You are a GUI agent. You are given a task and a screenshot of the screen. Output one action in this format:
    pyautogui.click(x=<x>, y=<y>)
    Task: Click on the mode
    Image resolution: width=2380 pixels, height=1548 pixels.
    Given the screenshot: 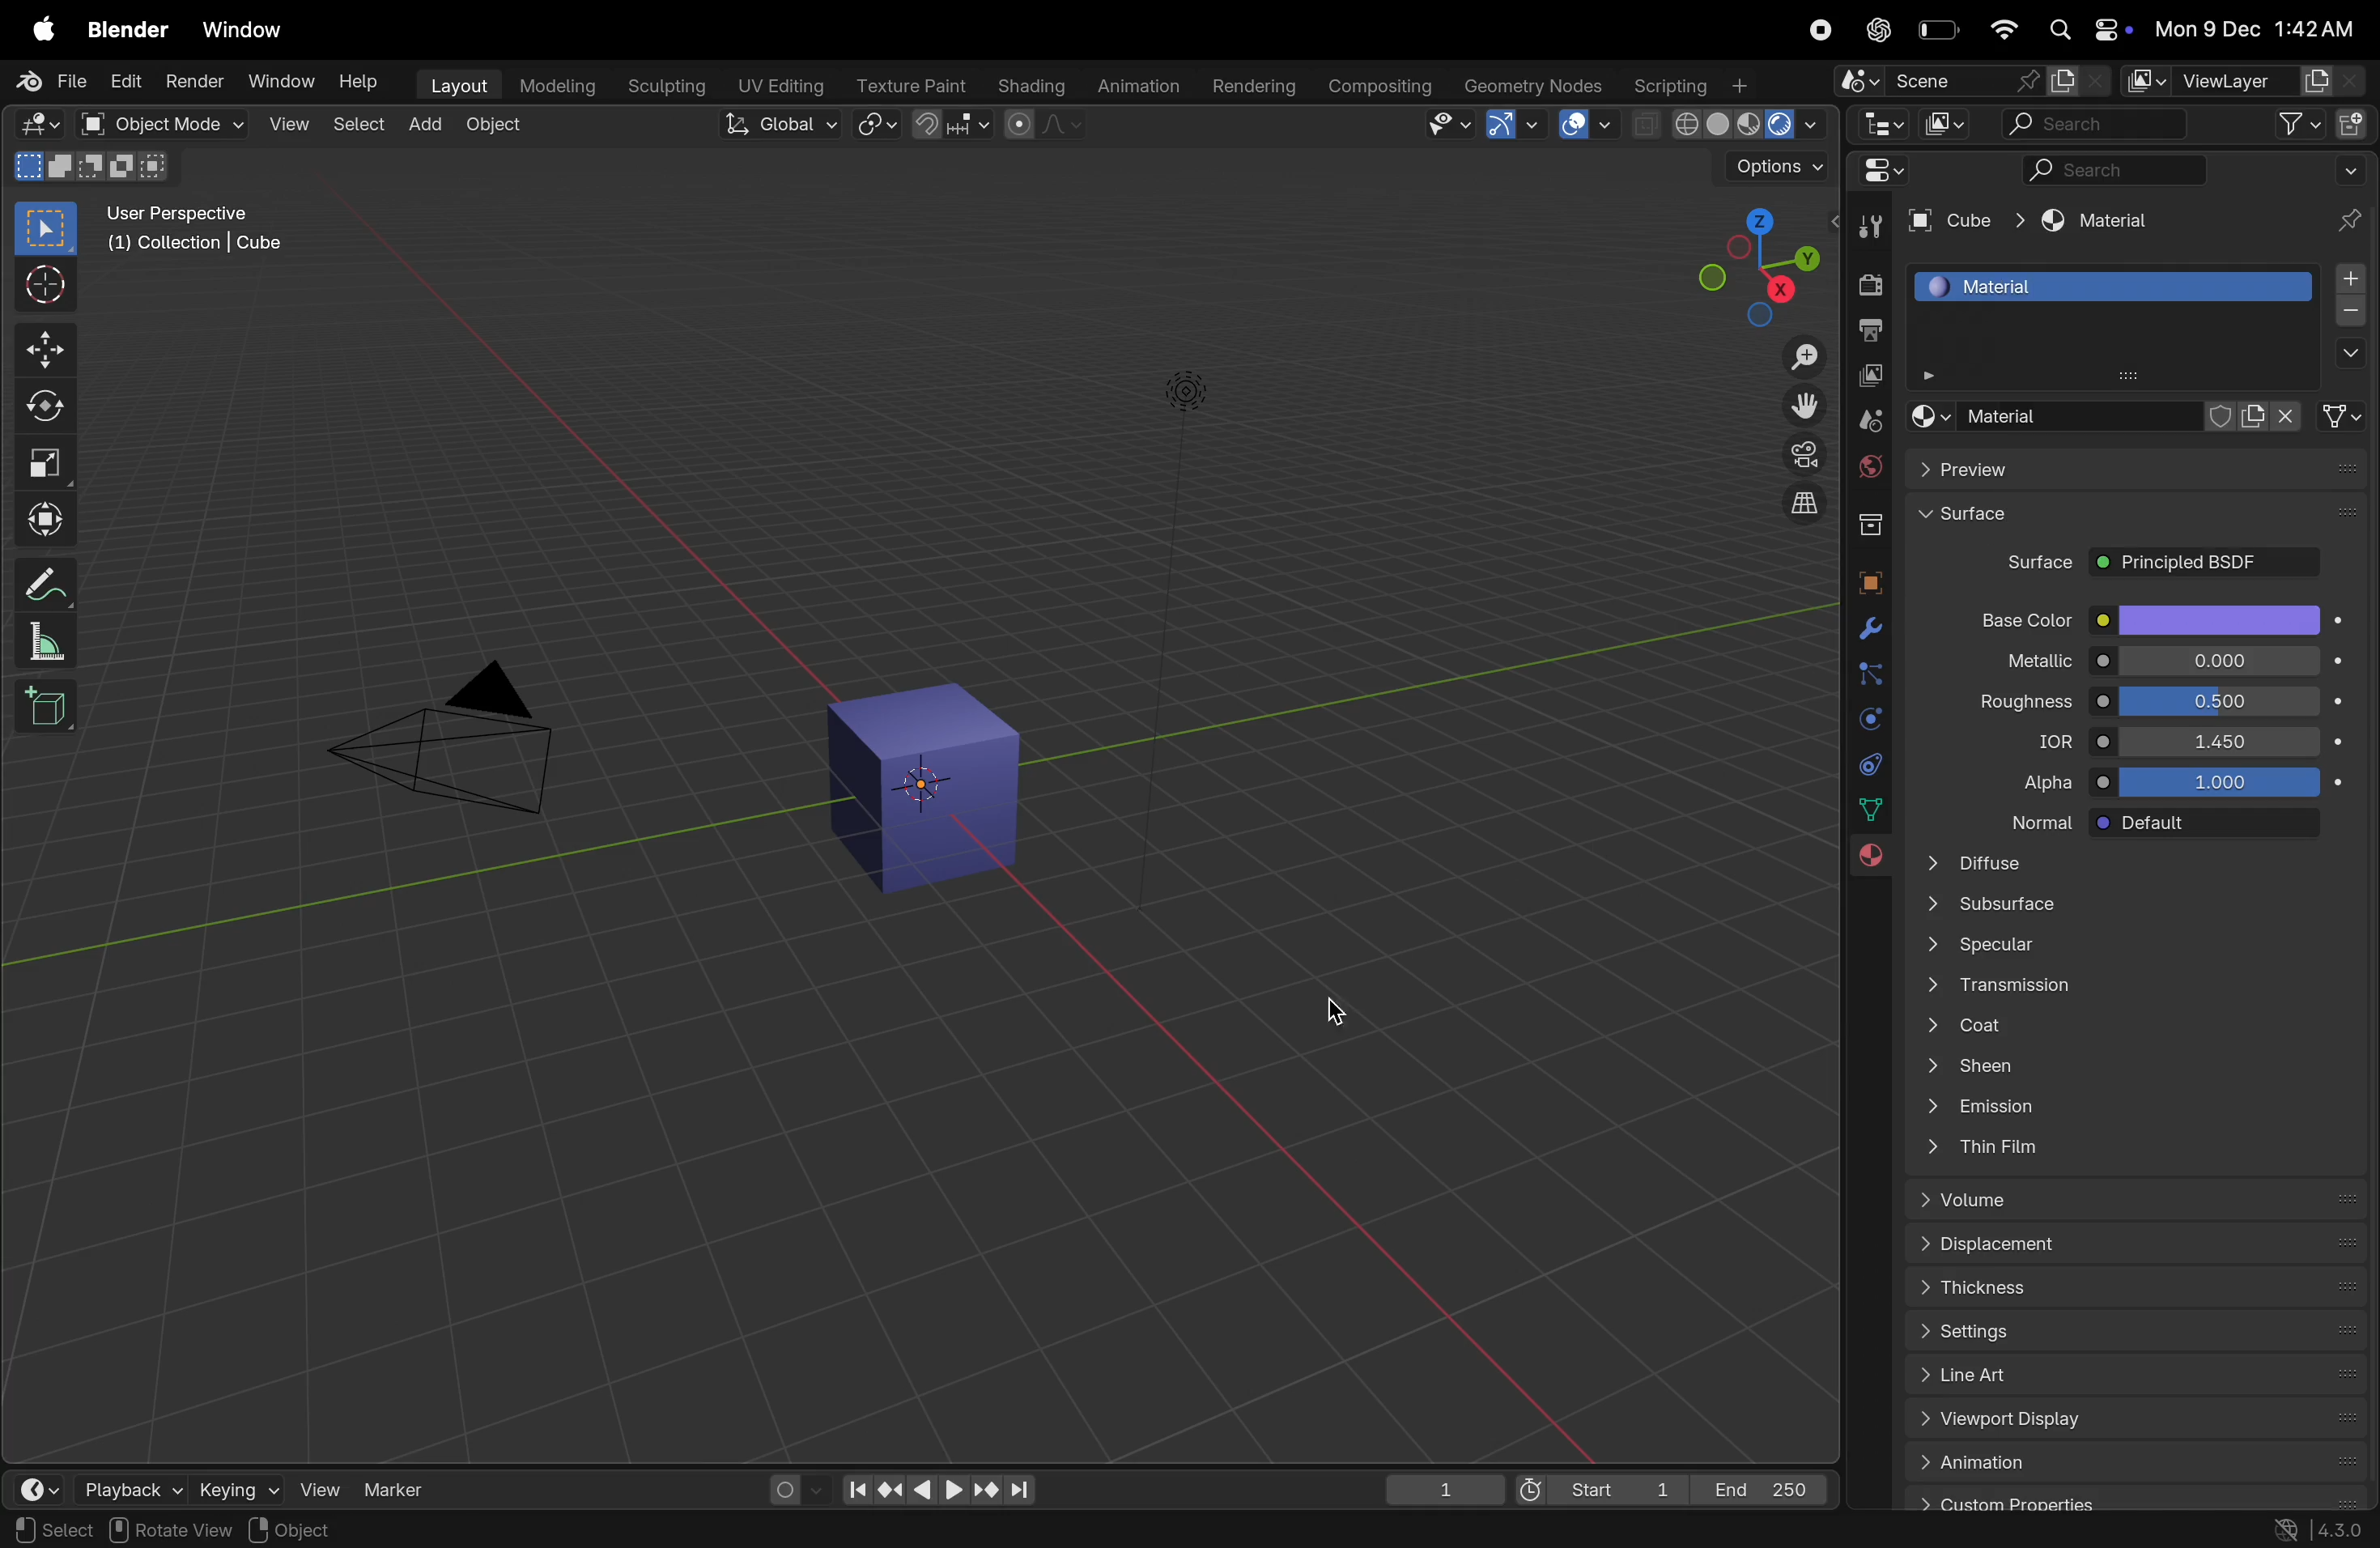 What is the action you would take?
    pyautogui.click(x=93, y=164)
    